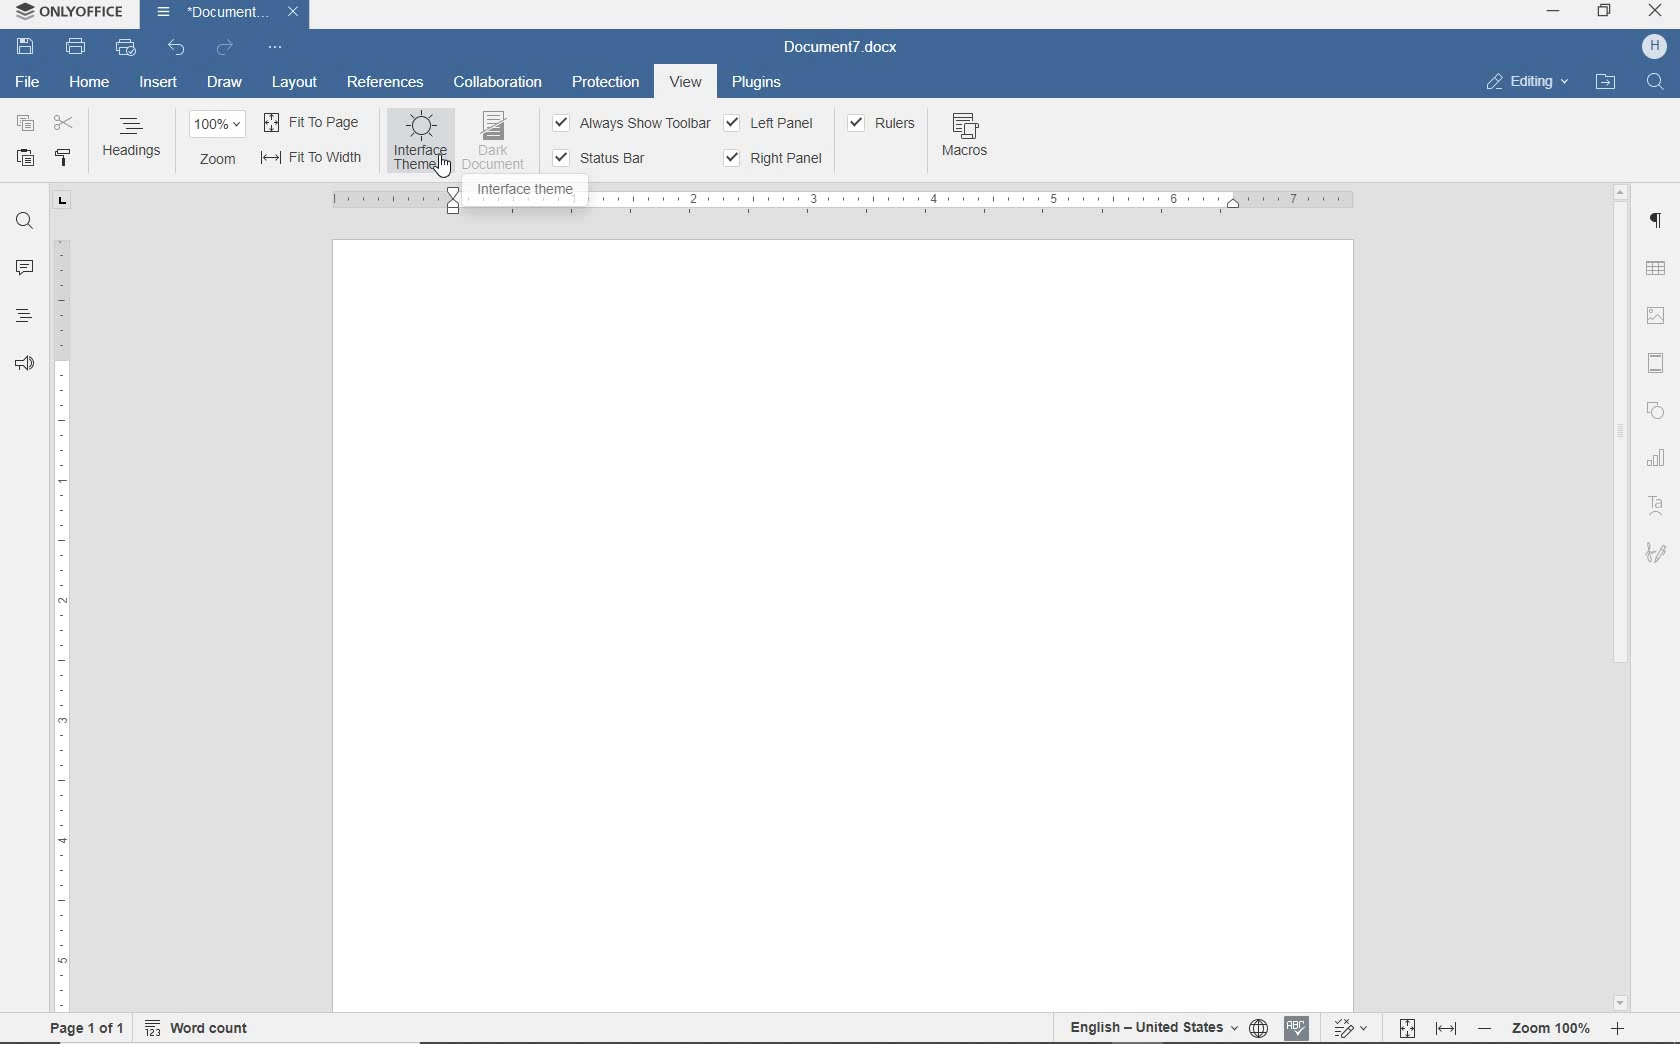 The image size is (1680, 1044). I want to click on SHAPE, so click(1656, 412).